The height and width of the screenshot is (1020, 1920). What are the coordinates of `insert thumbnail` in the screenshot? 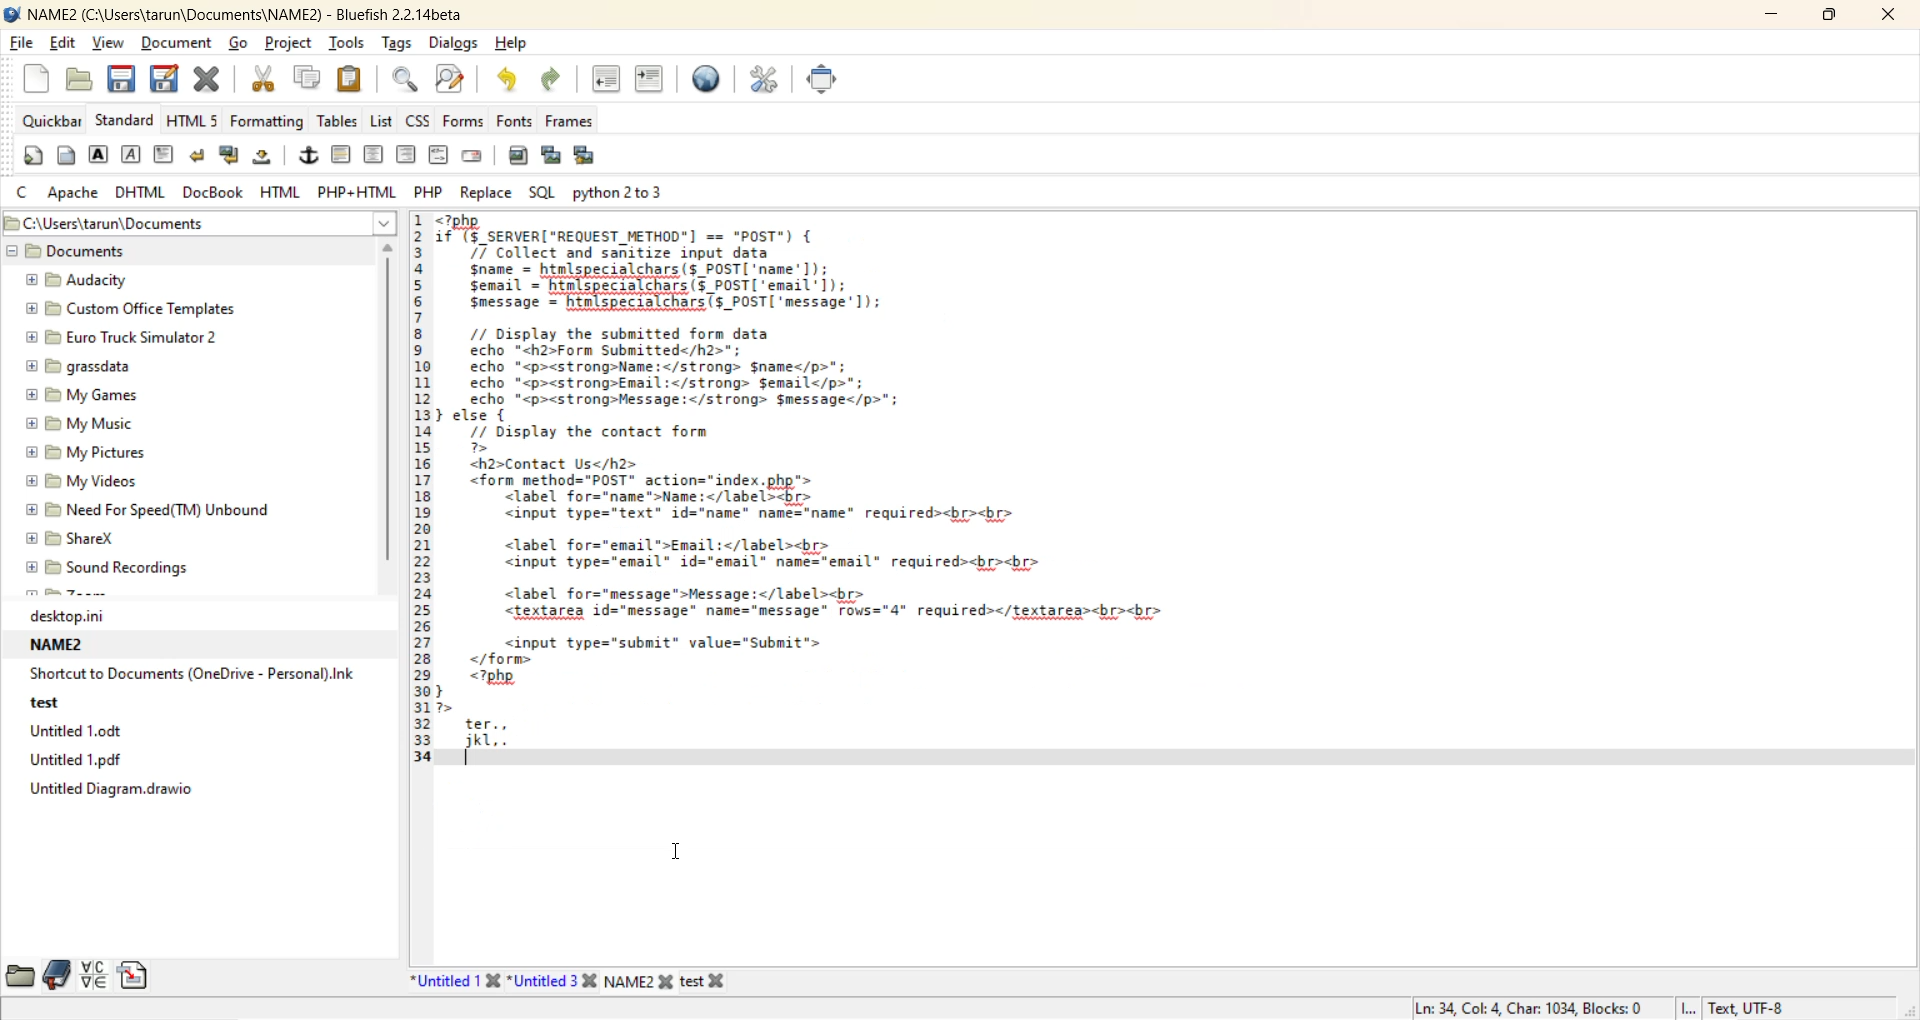 It's located at (555, 157).